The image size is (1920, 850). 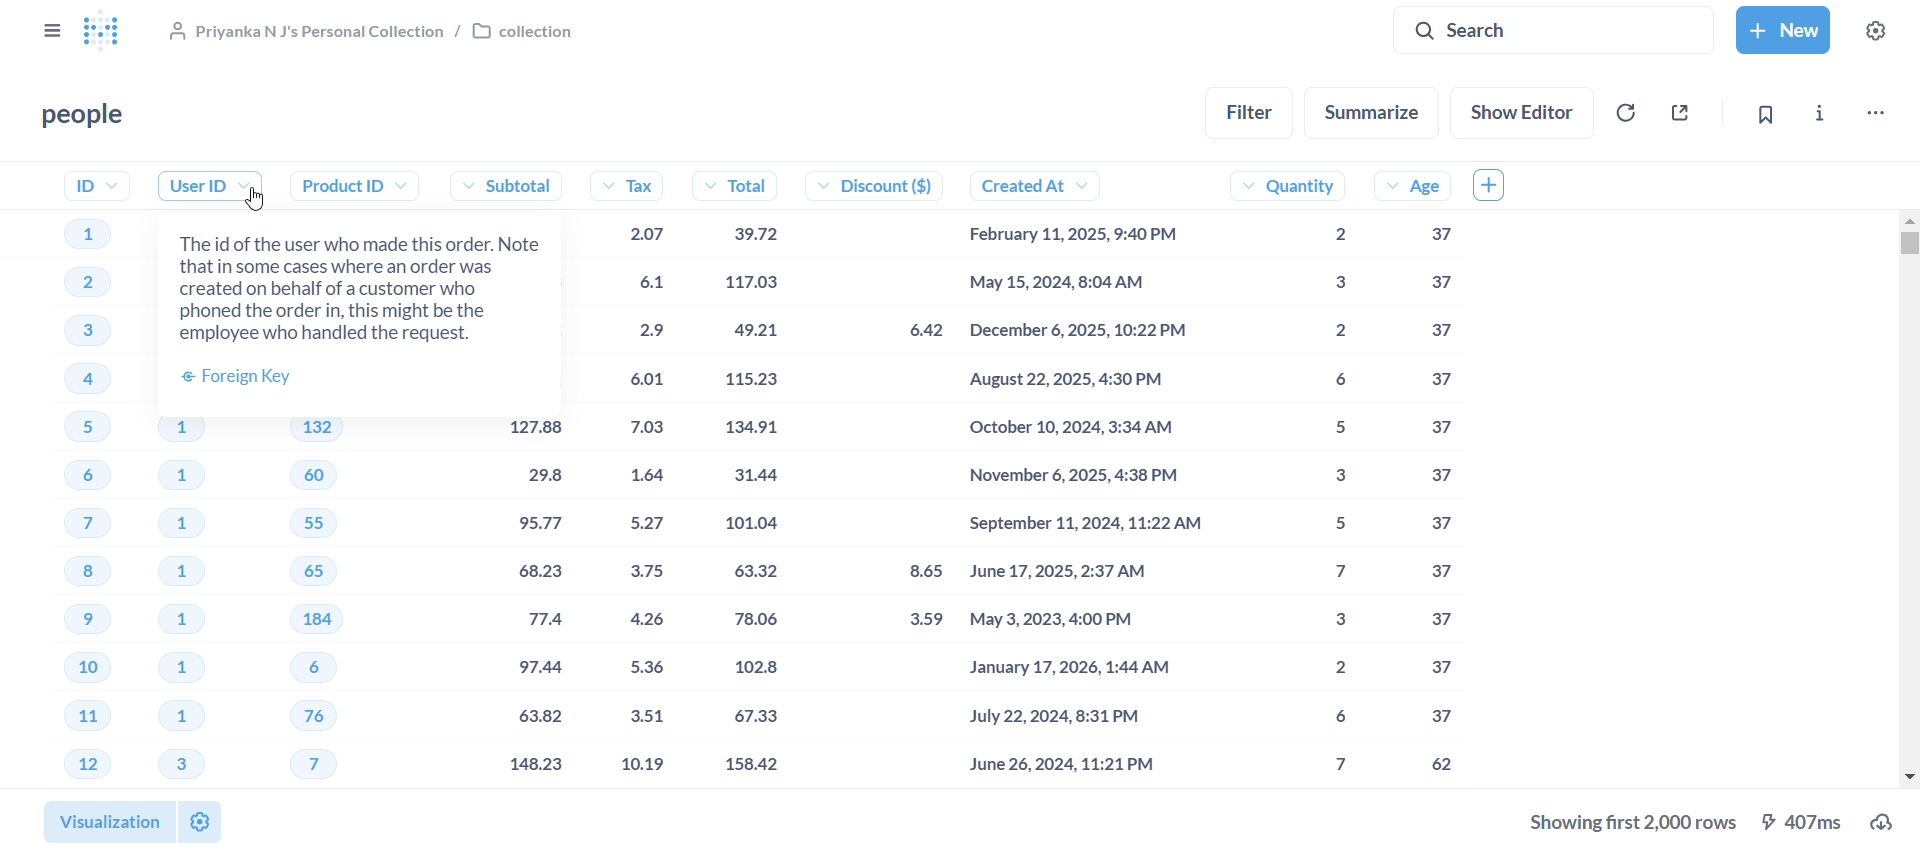 What do you see at coordinates (1880, 111) in the screenshot?
I see `move,trash, and more` at bounding box center [1880, 111].